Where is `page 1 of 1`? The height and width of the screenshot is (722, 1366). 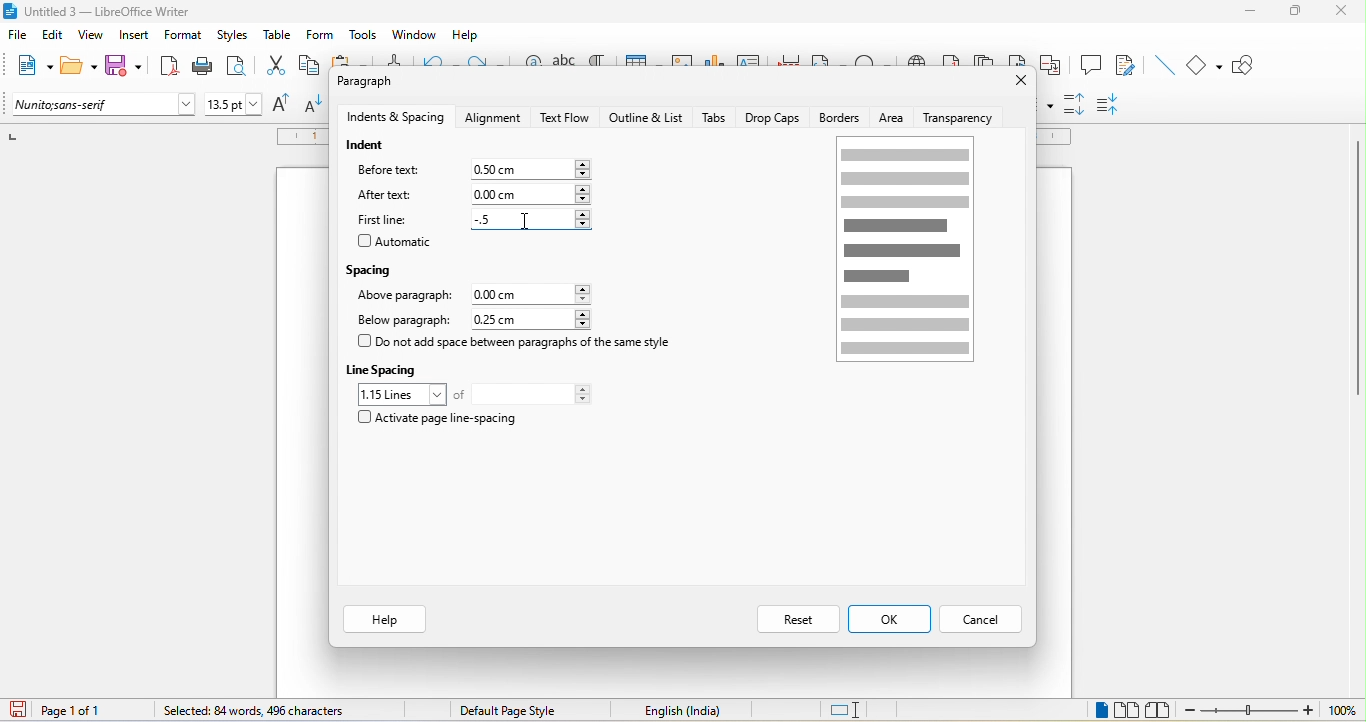 page 1 of 1 is located at coordinates (87, 710).